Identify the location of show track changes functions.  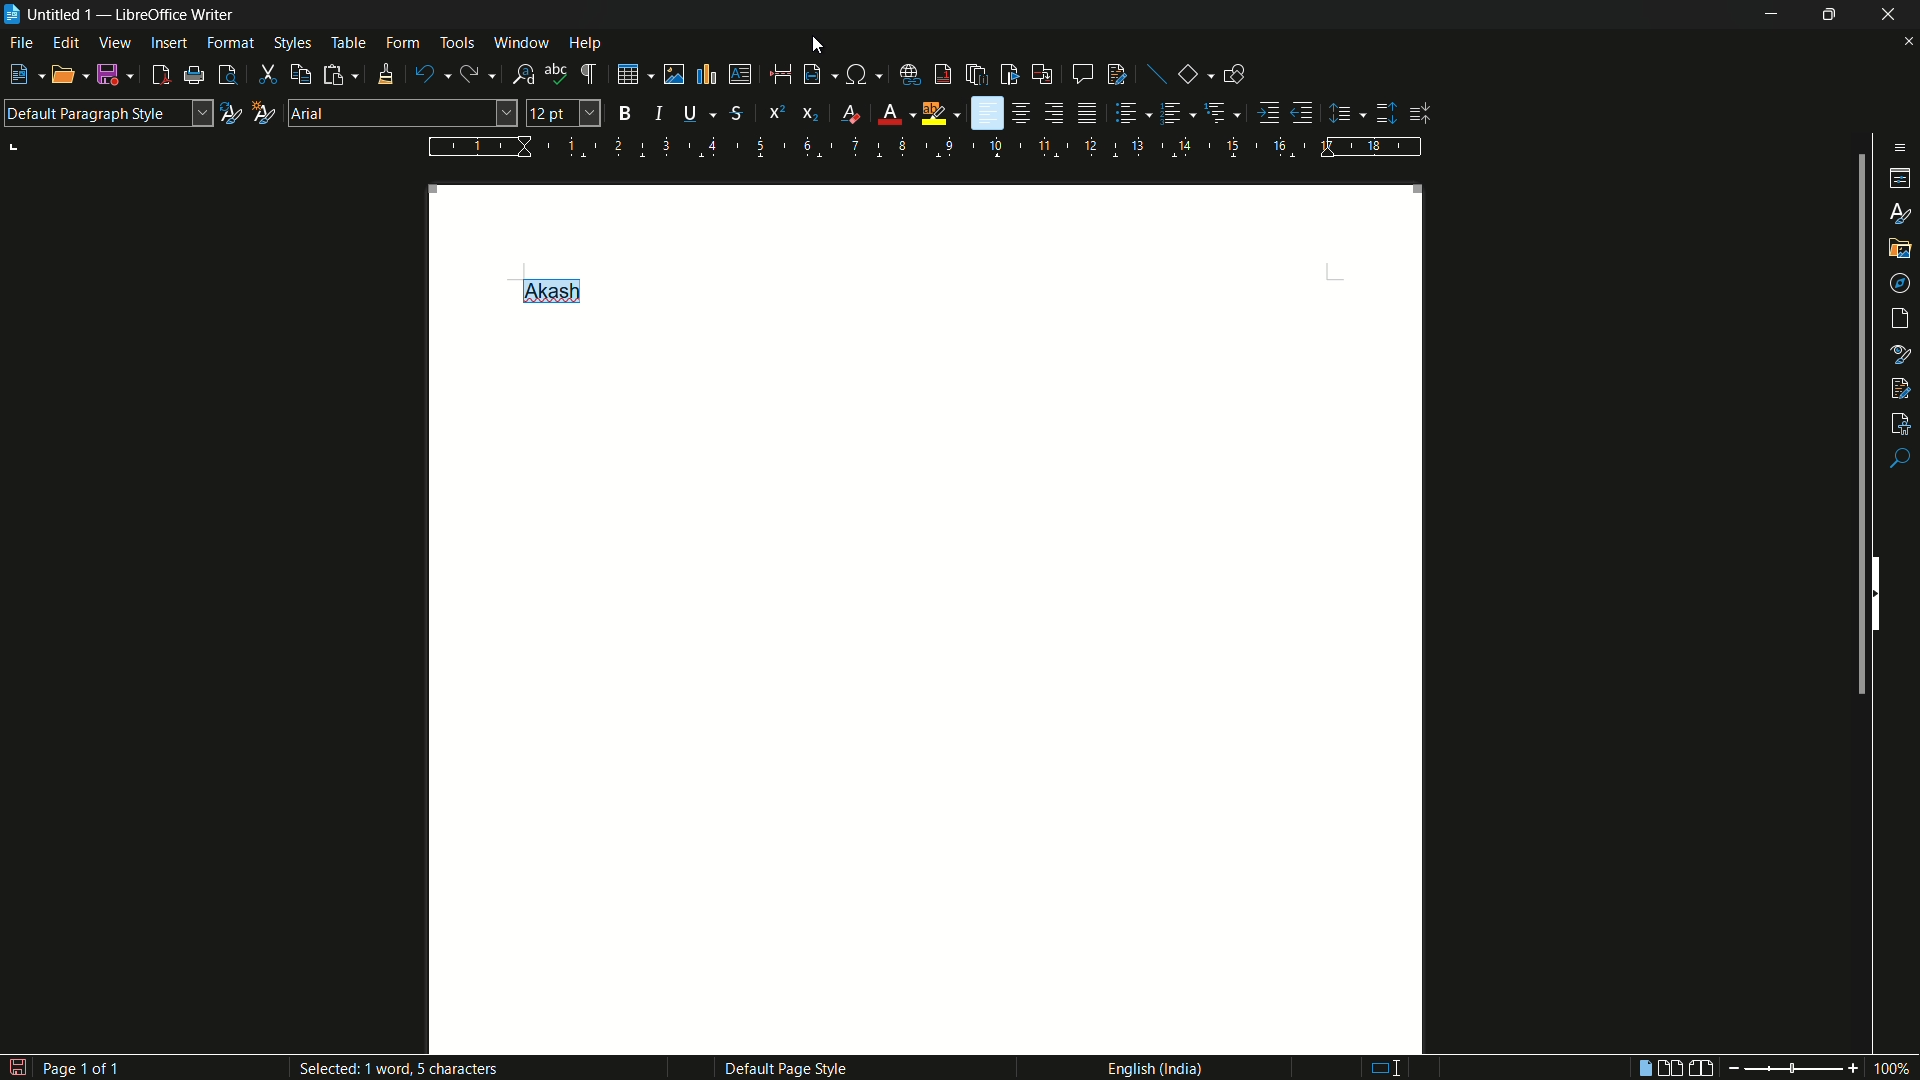
(1118, 74).